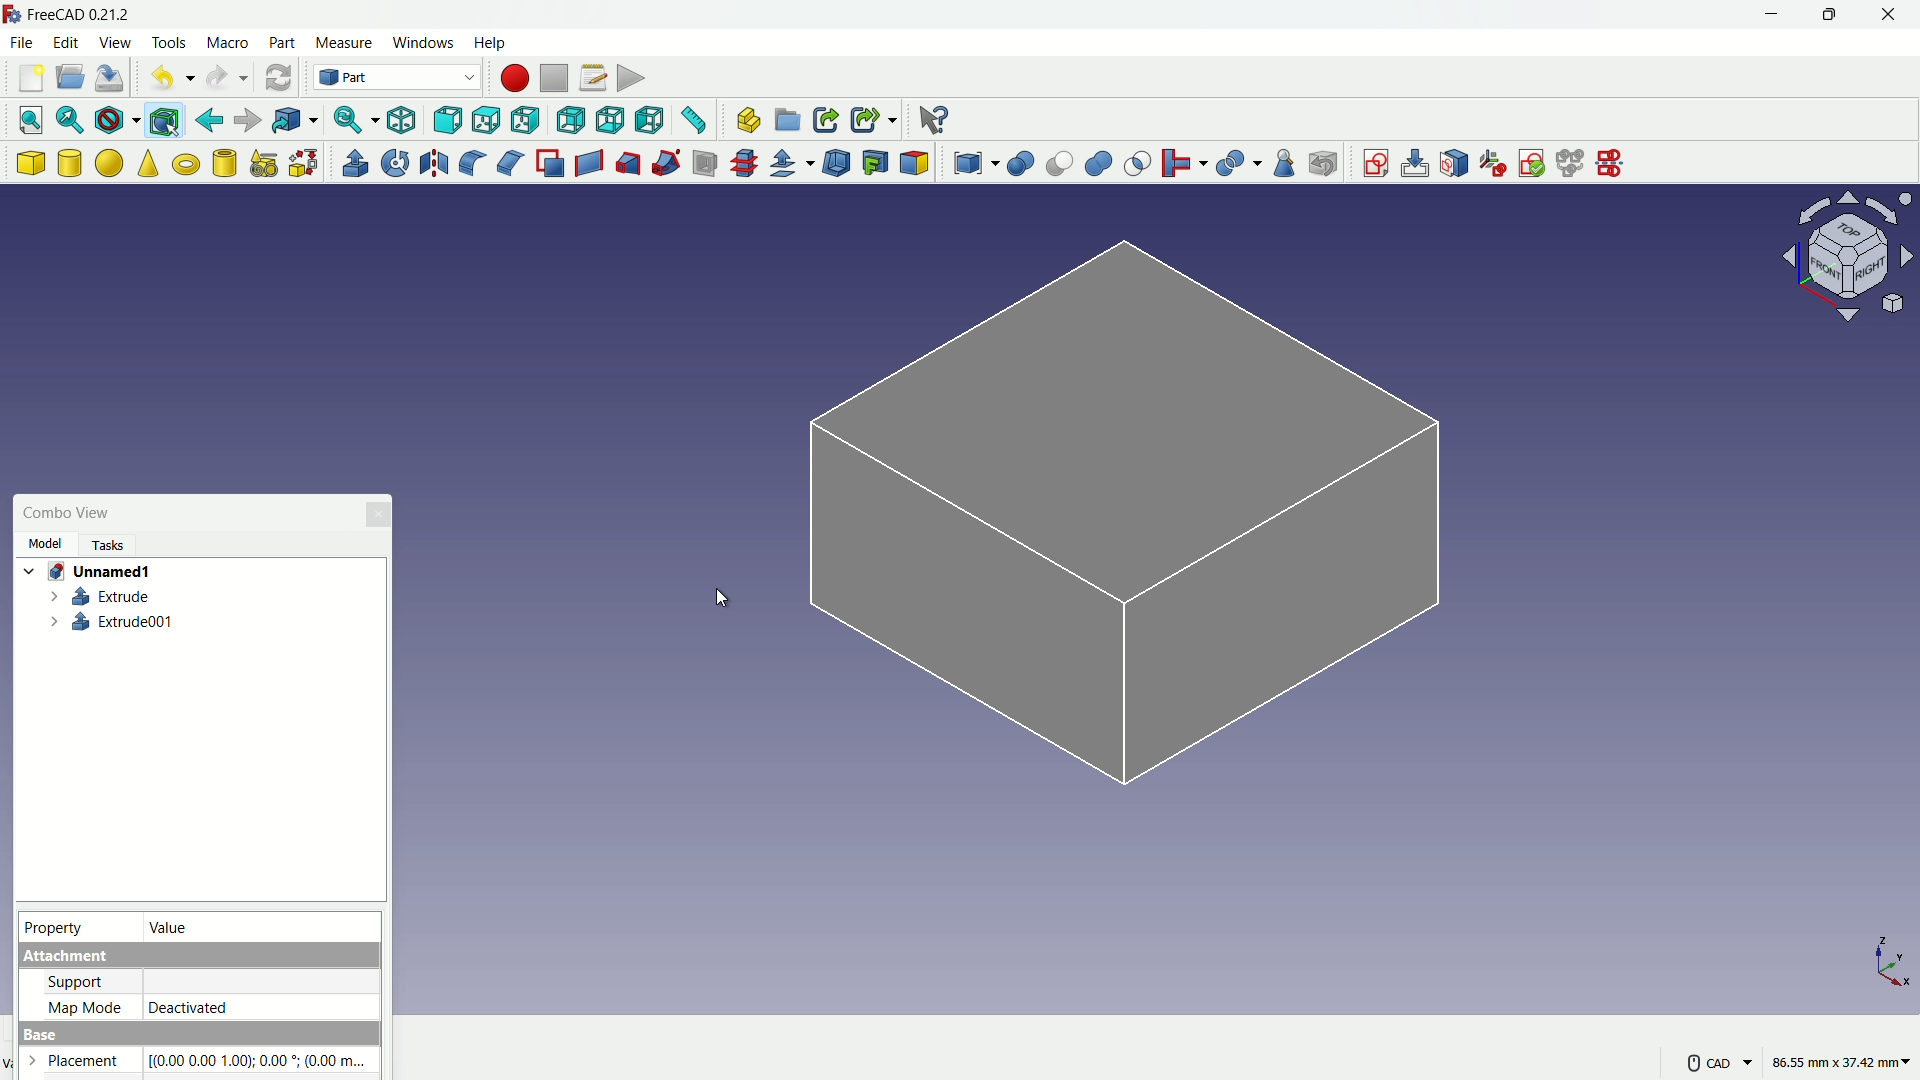 This screenshot has height=1080, width=1920. What do you see at coordinates (570, 121) in the screenshot?
I see `back view` at bounding box center [570, 121].